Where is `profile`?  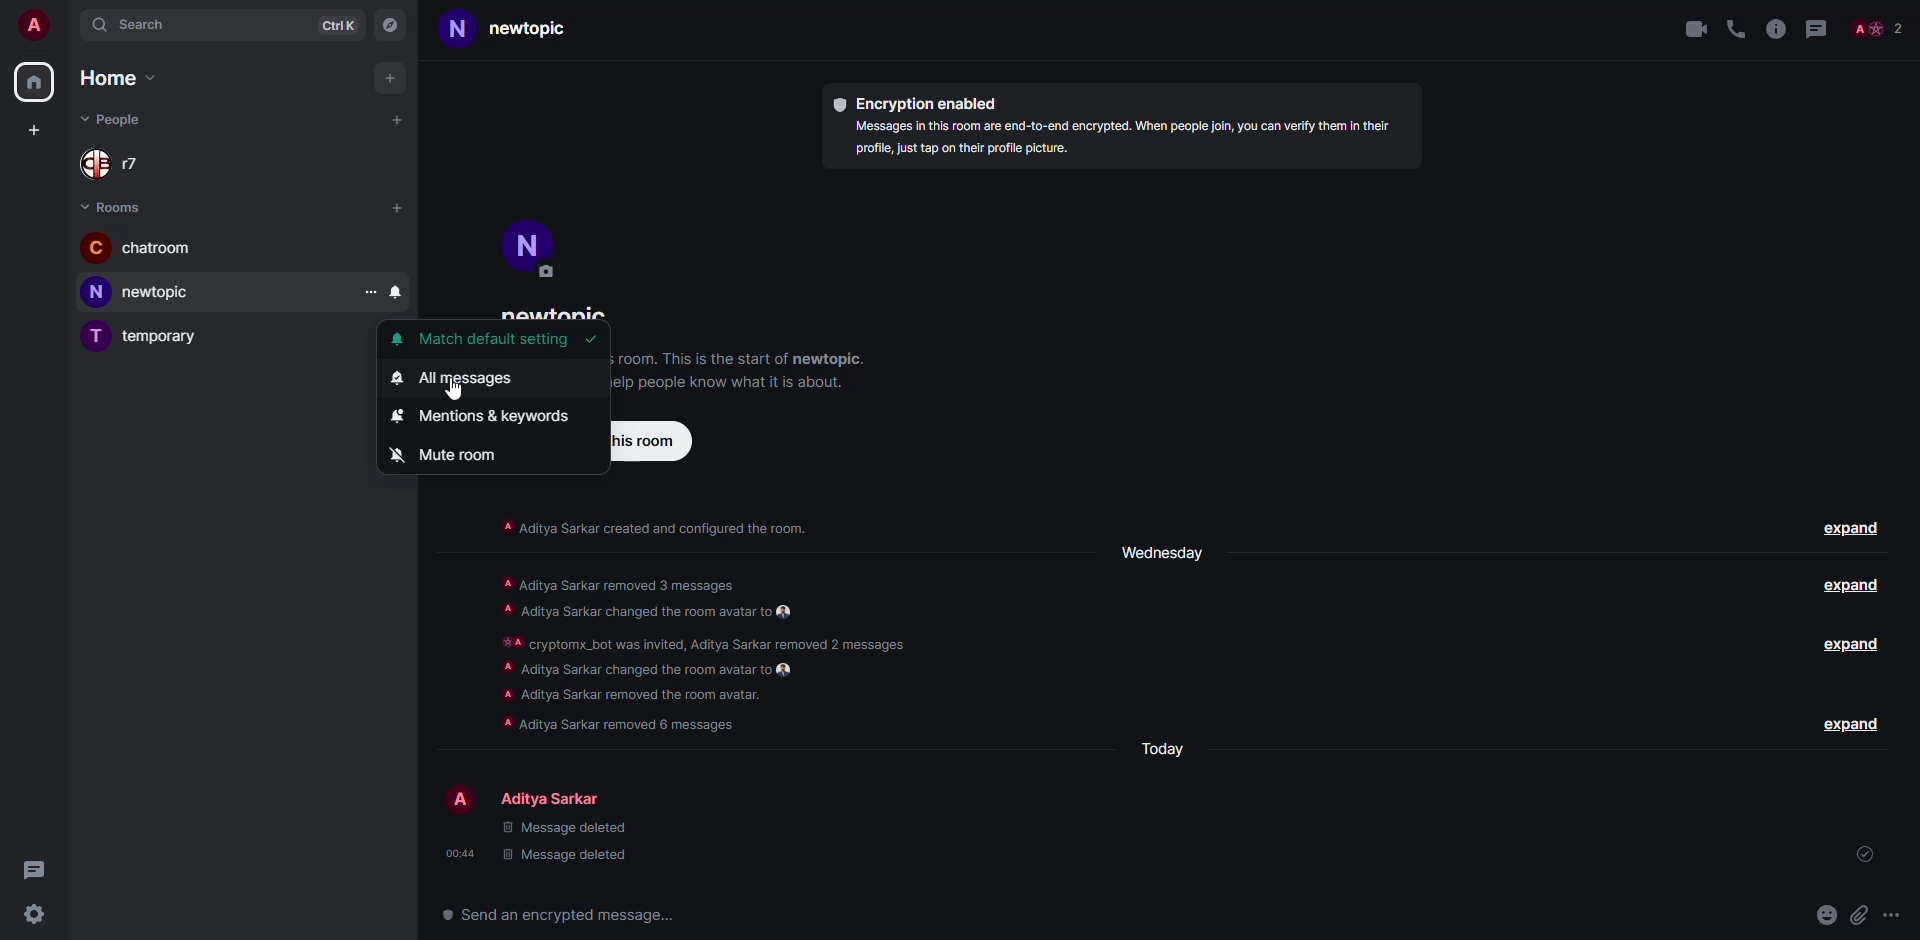 profile is located at coordinates (36, 24).